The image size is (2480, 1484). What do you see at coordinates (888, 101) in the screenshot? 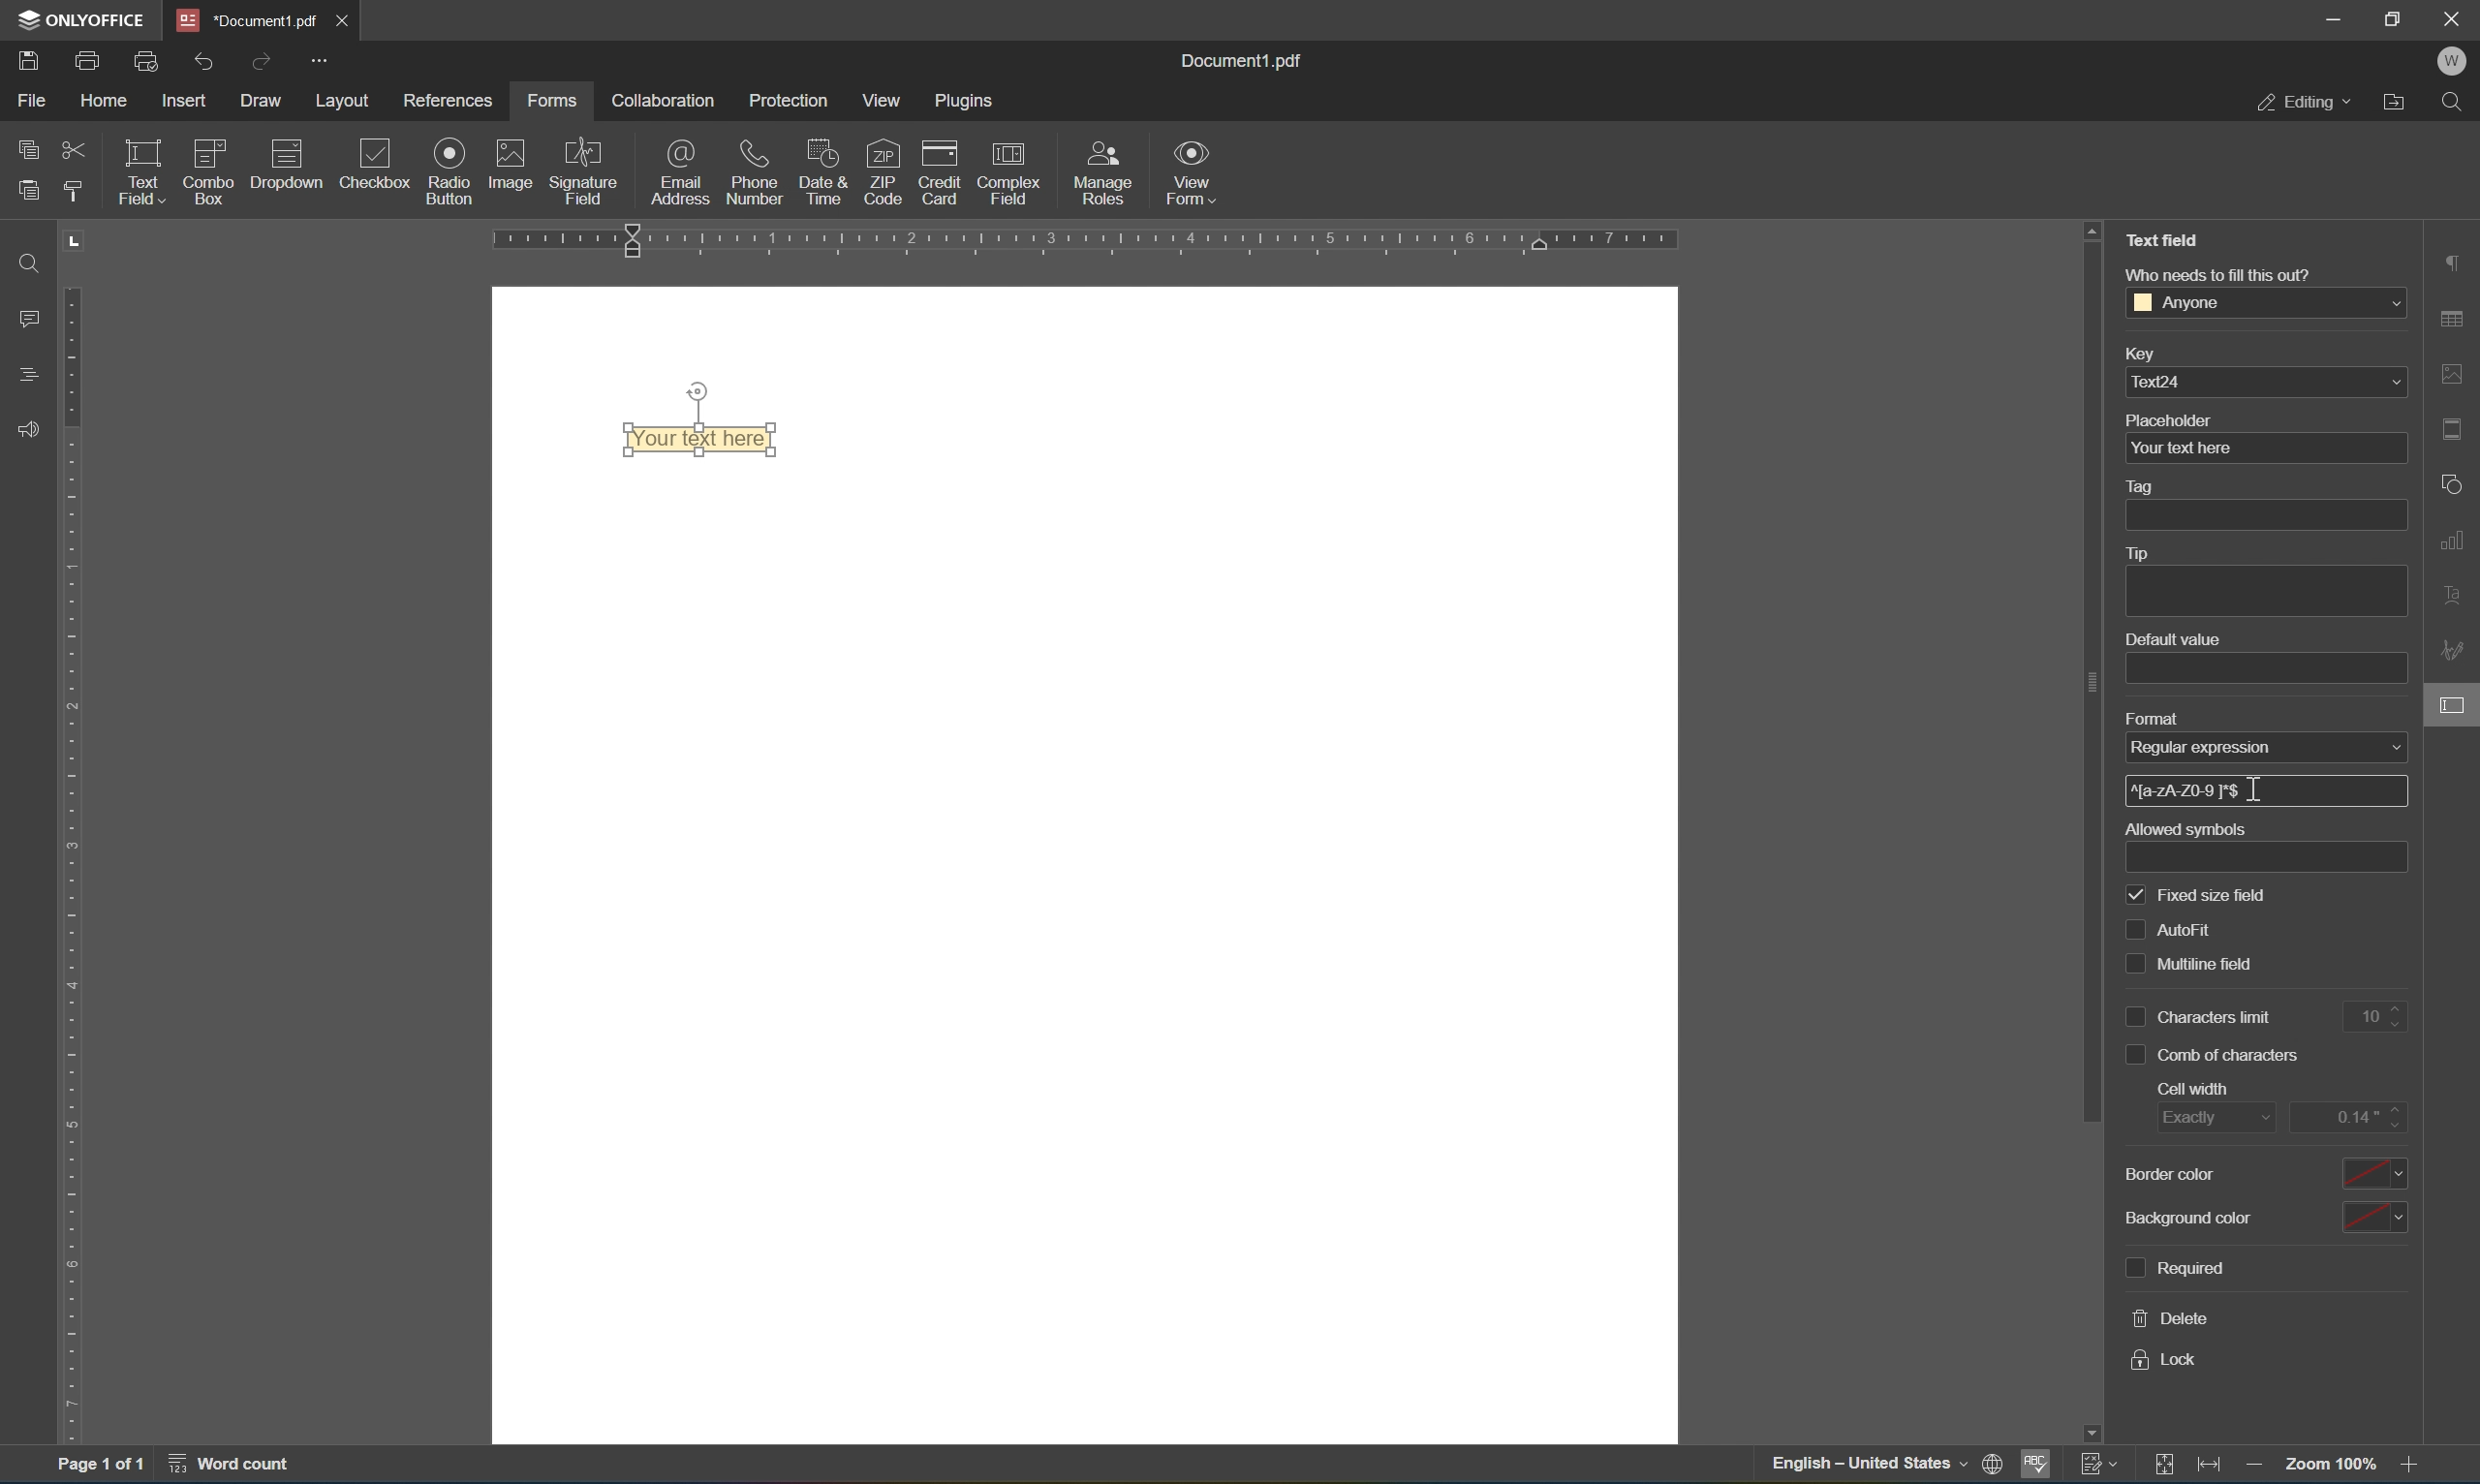
I see `view` at bounding box center [888, 101].